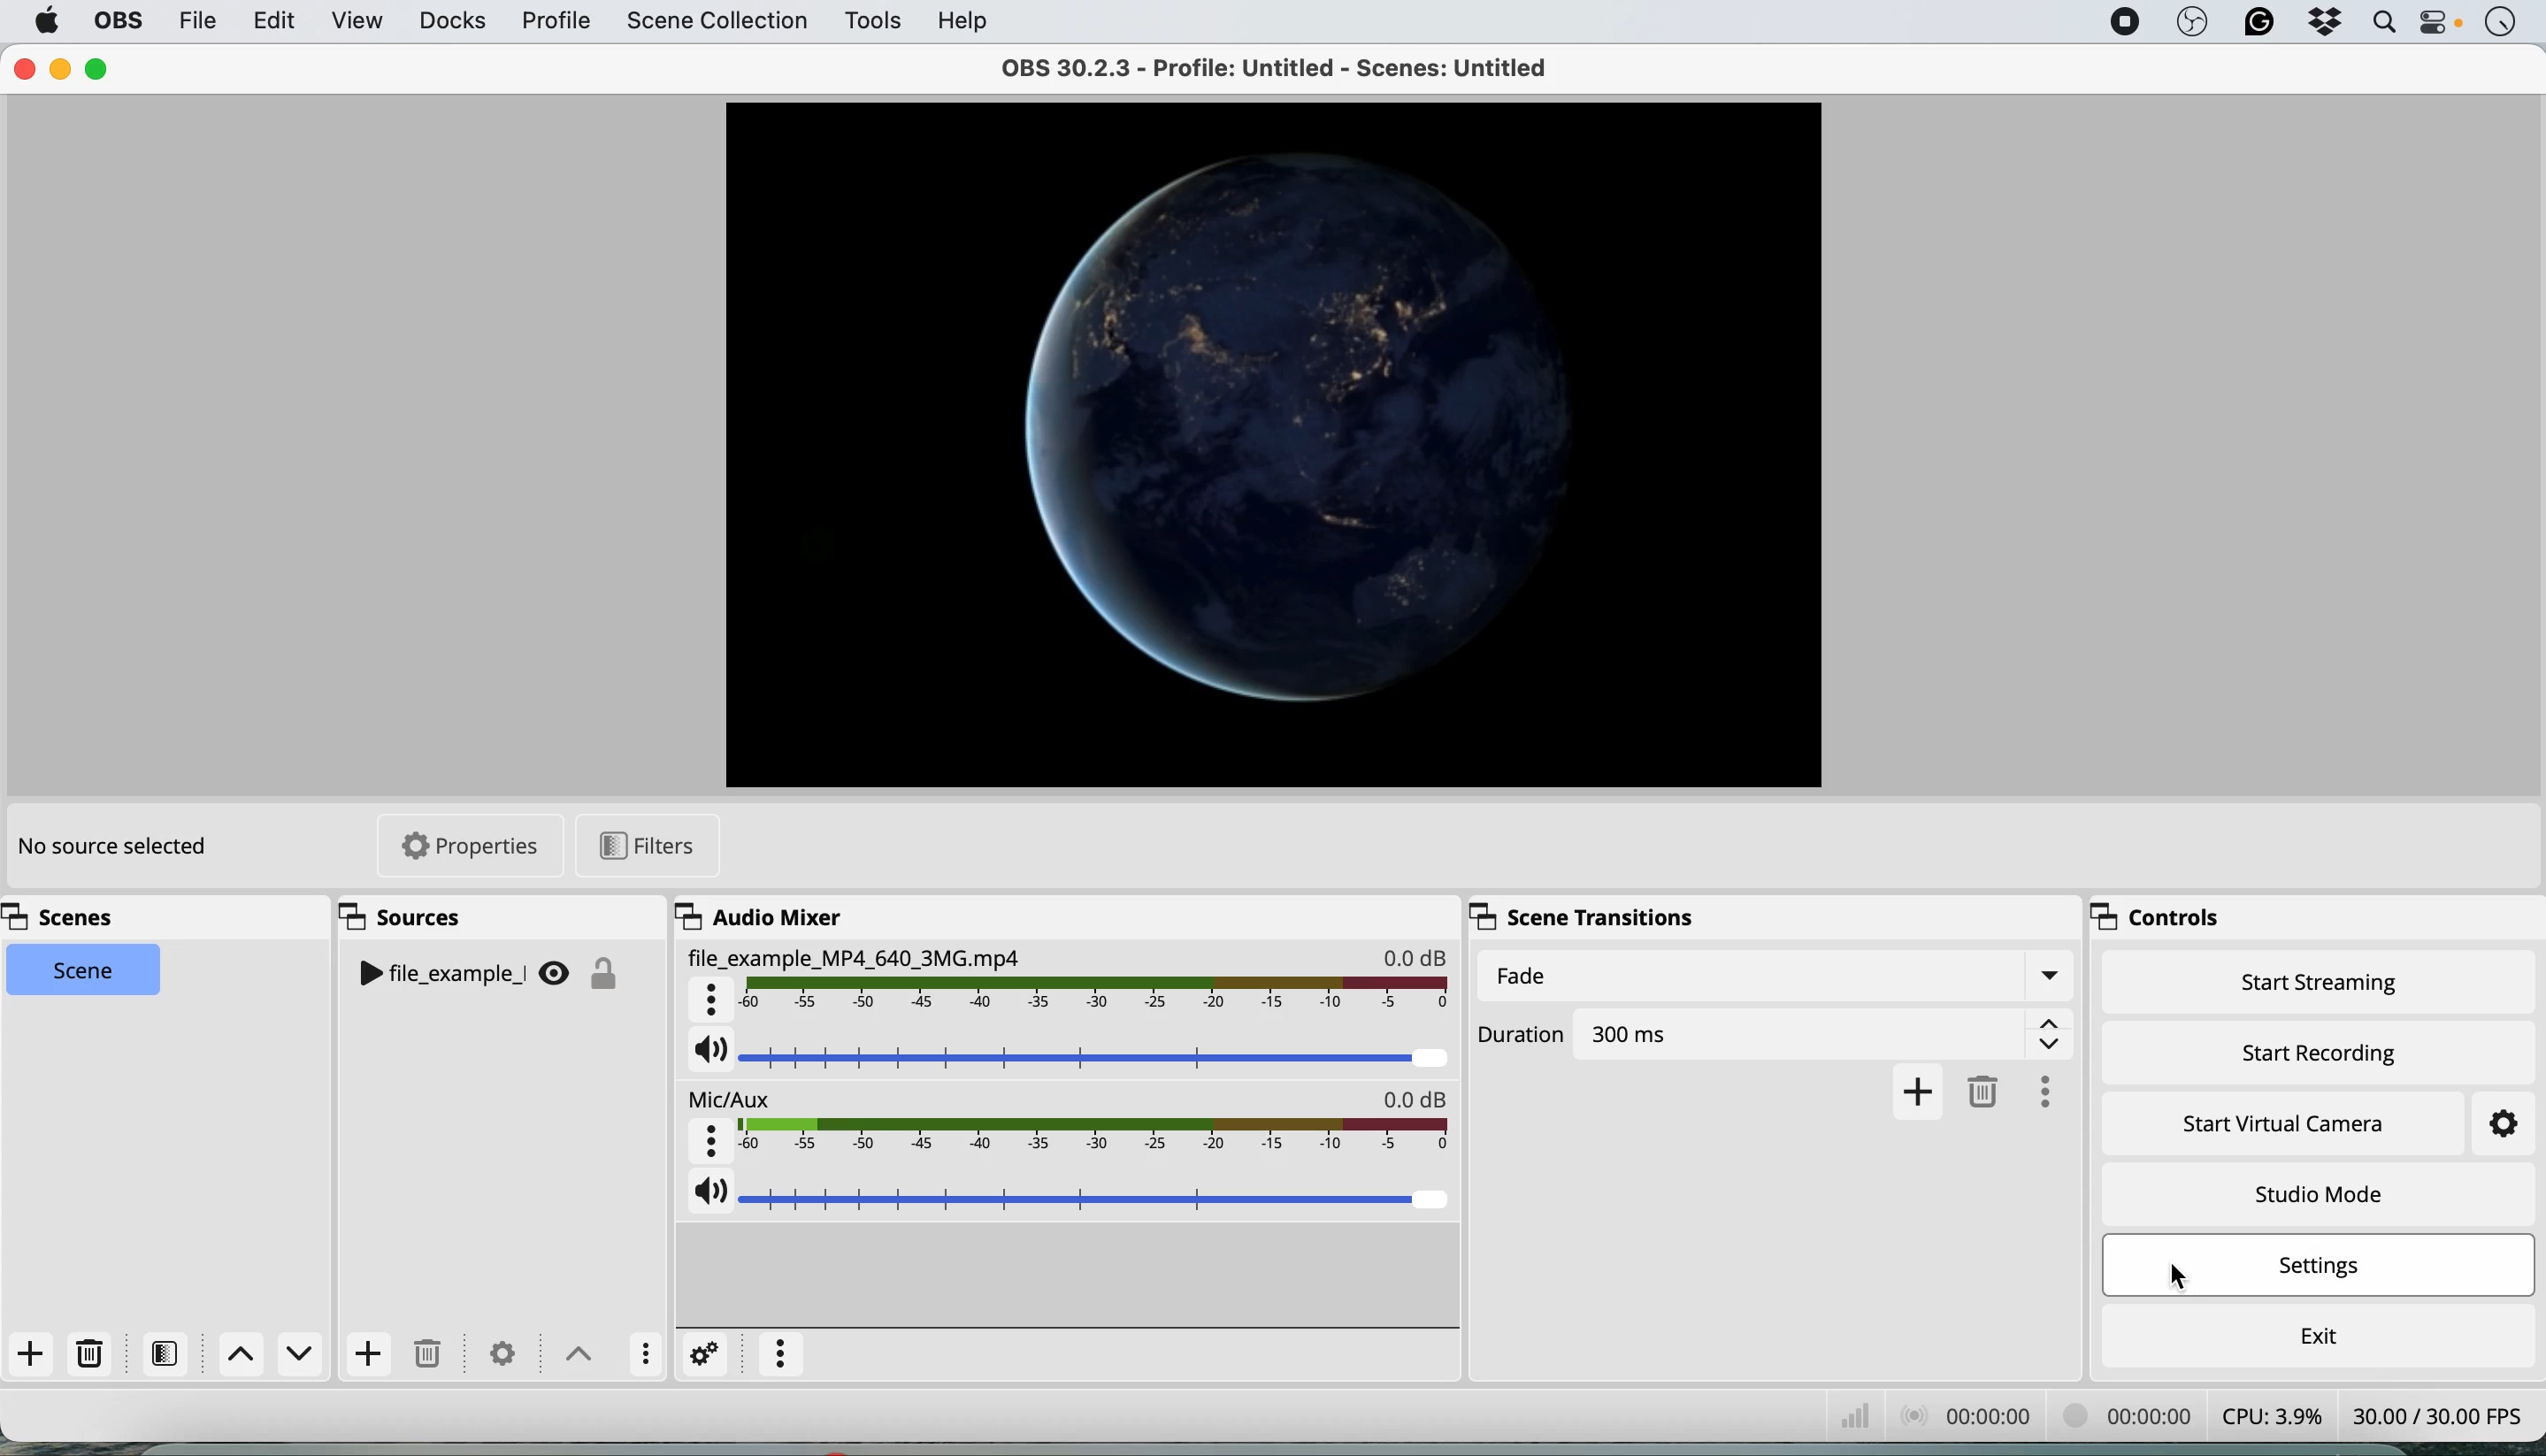 This screenshot has height=1456, width=2546. What do you see at coordinates (427, 1355) in the screenshot?
I see `delete source` at bounding box center [427, 1355].